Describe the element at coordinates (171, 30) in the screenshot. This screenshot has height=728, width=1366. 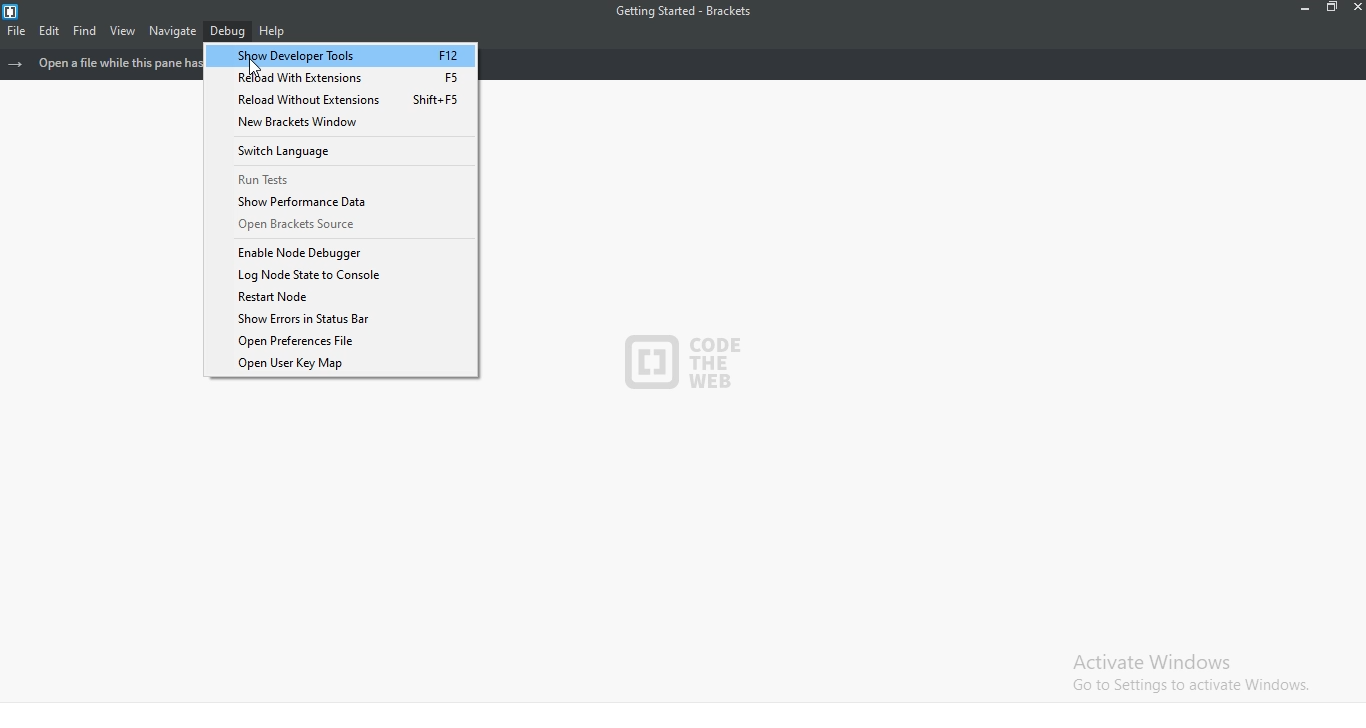
I see `navigate` at that location.